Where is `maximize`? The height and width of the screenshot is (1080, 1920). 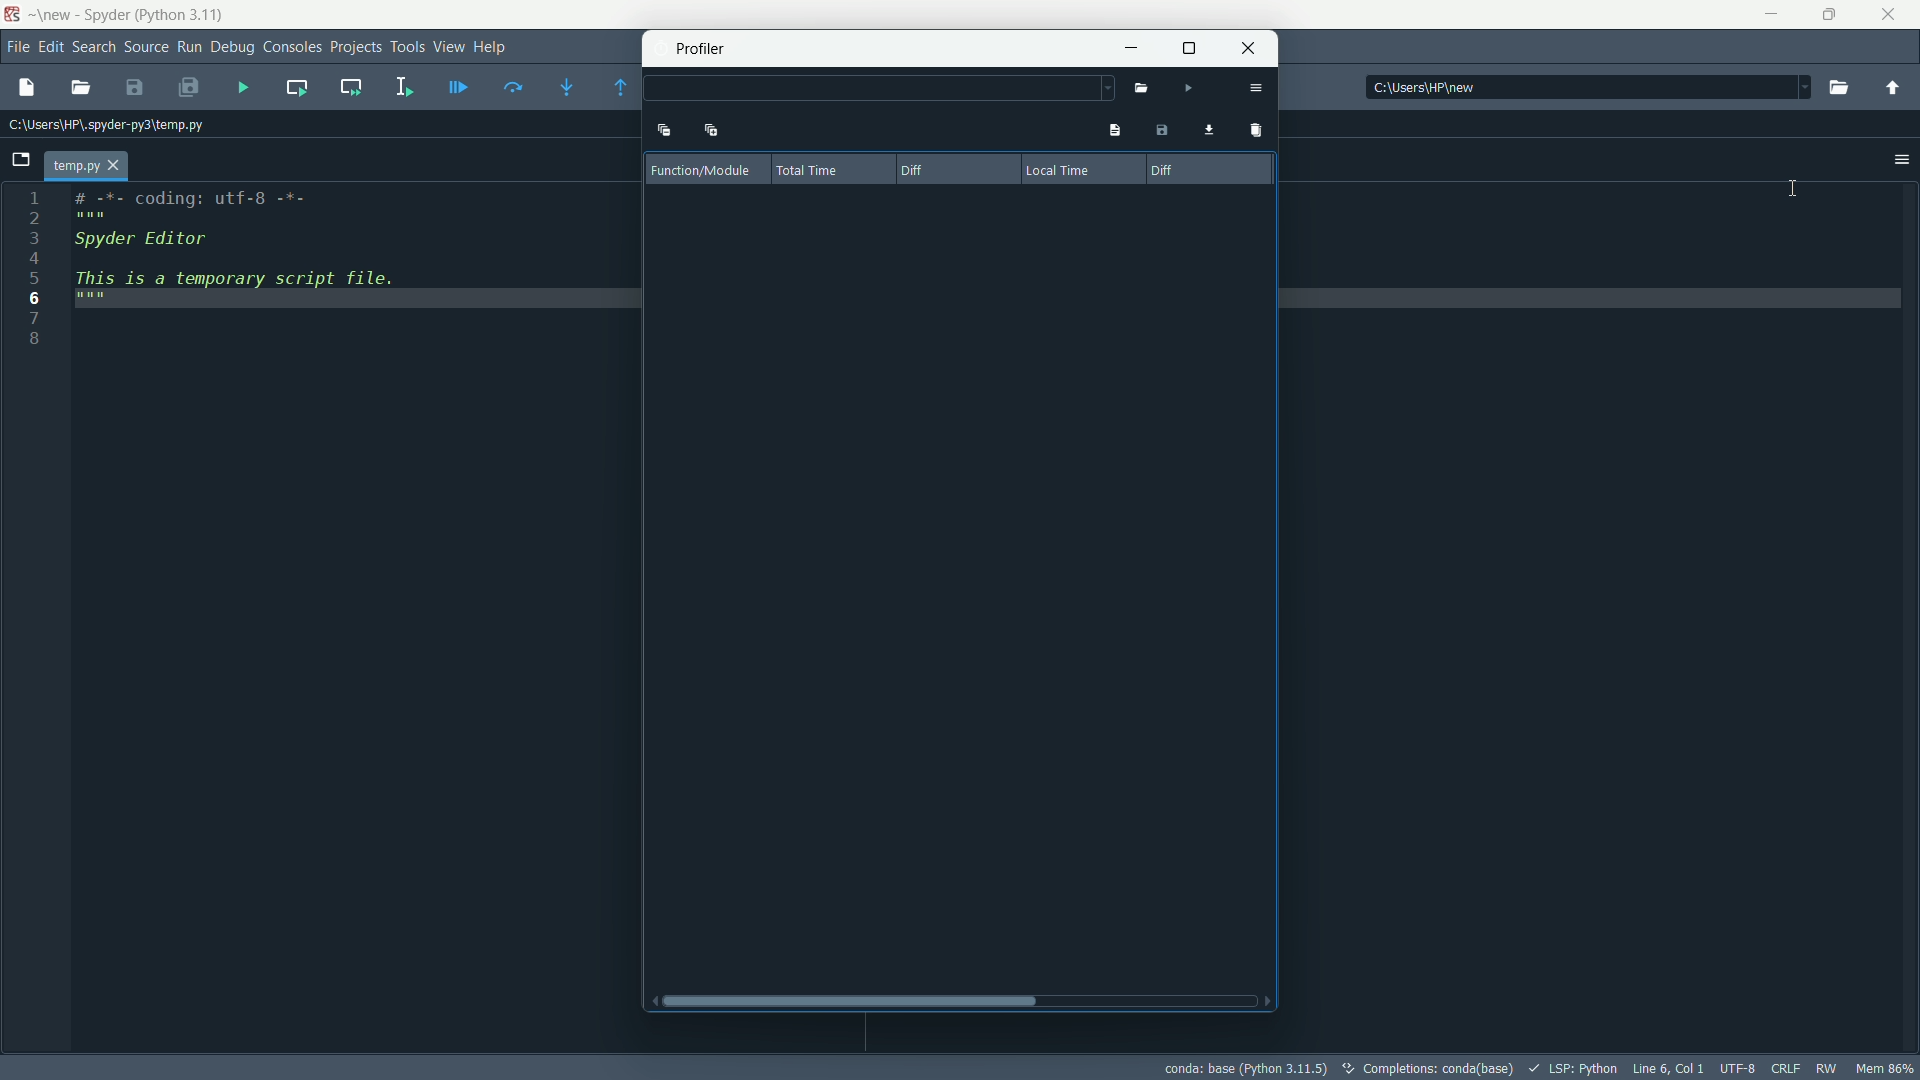 maximize is located at coordinates (1828, 15).